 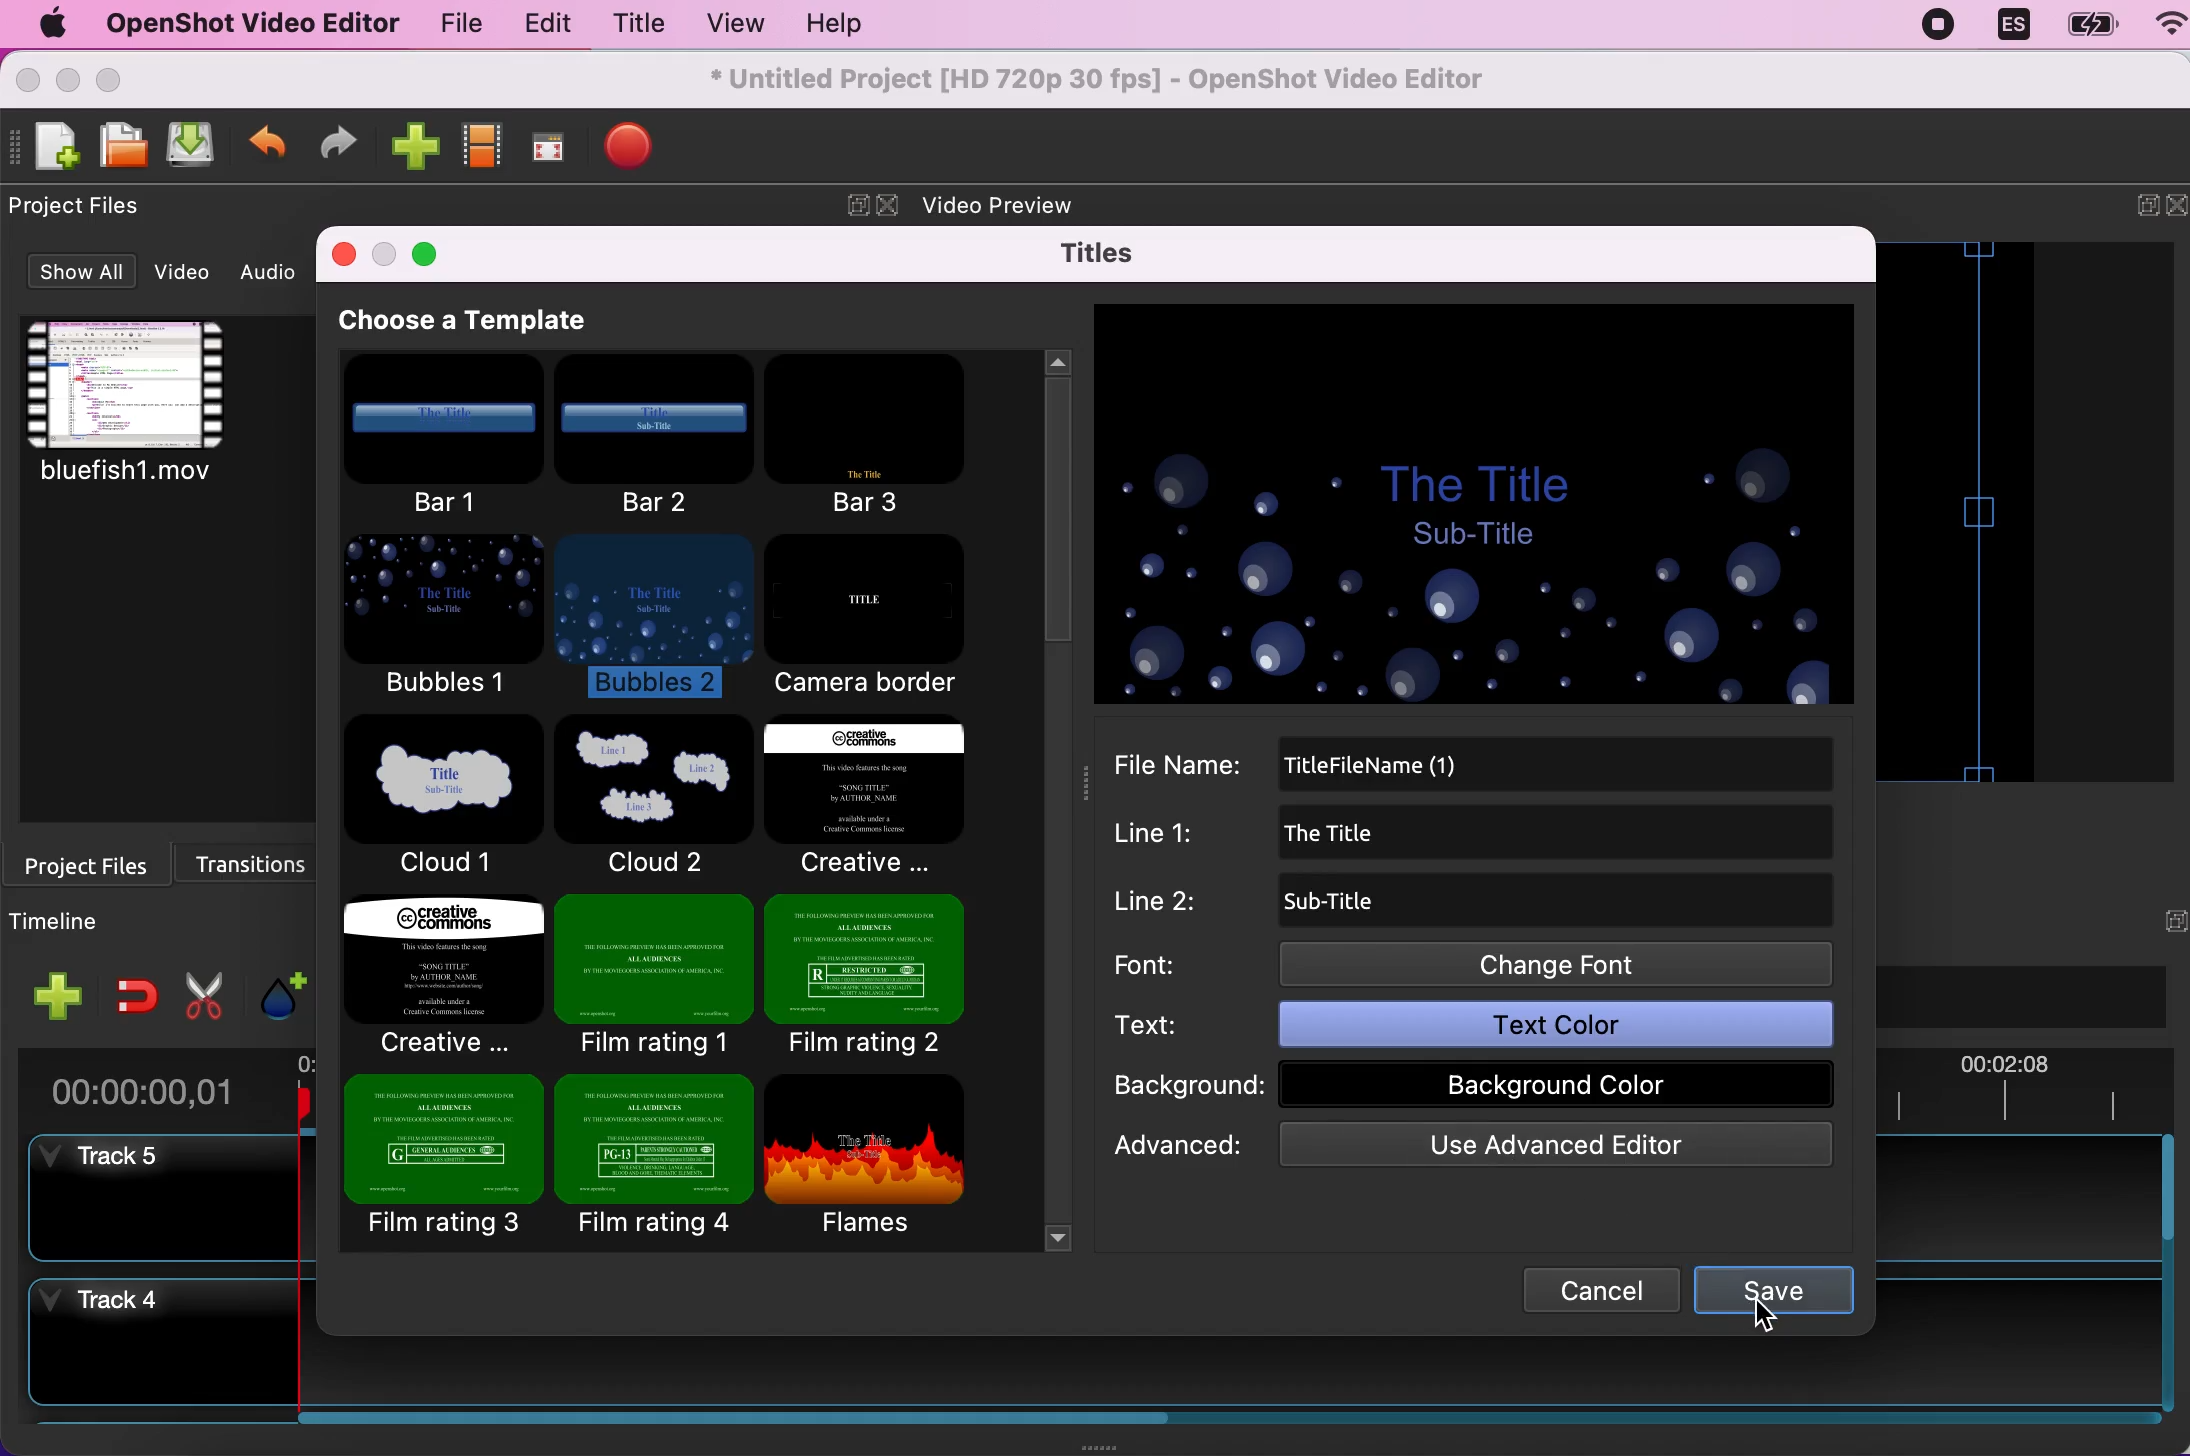 I want to click on track 5, so click(x=151, y=1196).